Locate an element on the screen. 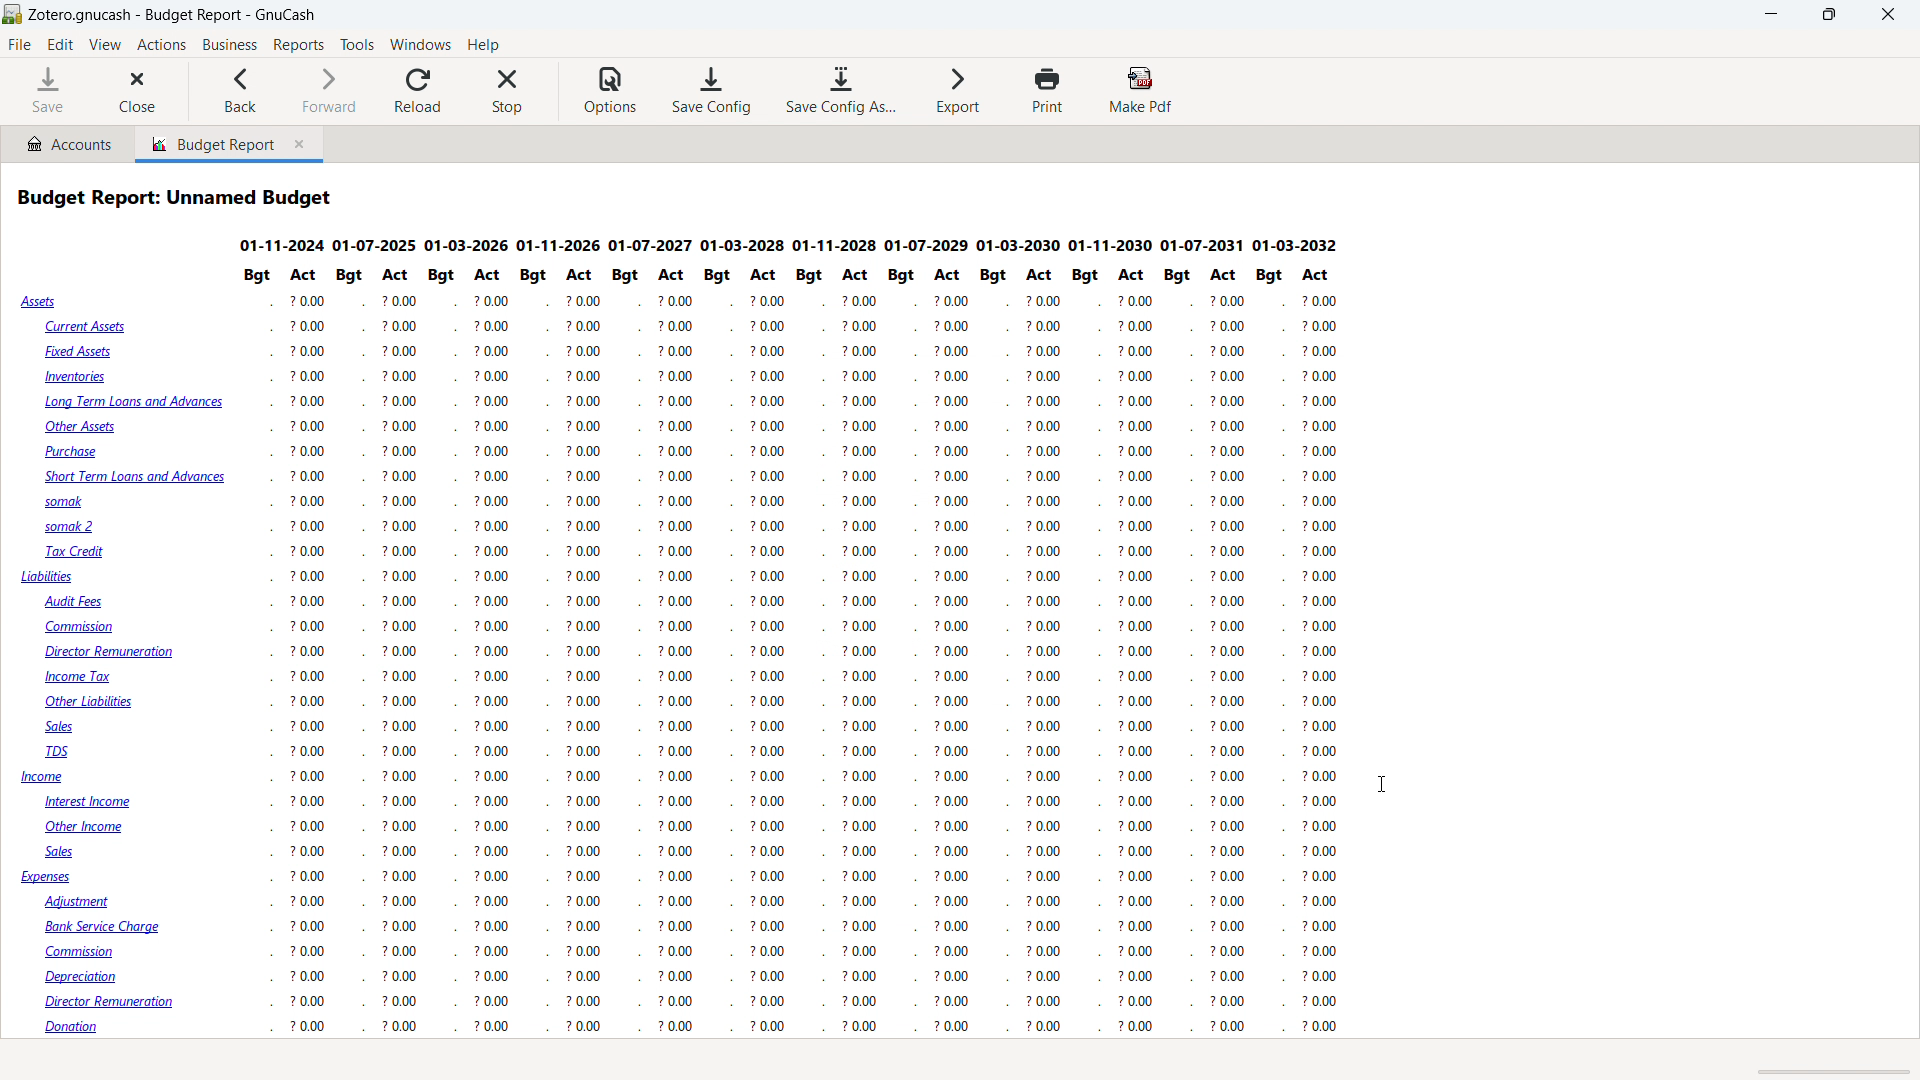  edit reprt options is located at coordinates (88, 1061).